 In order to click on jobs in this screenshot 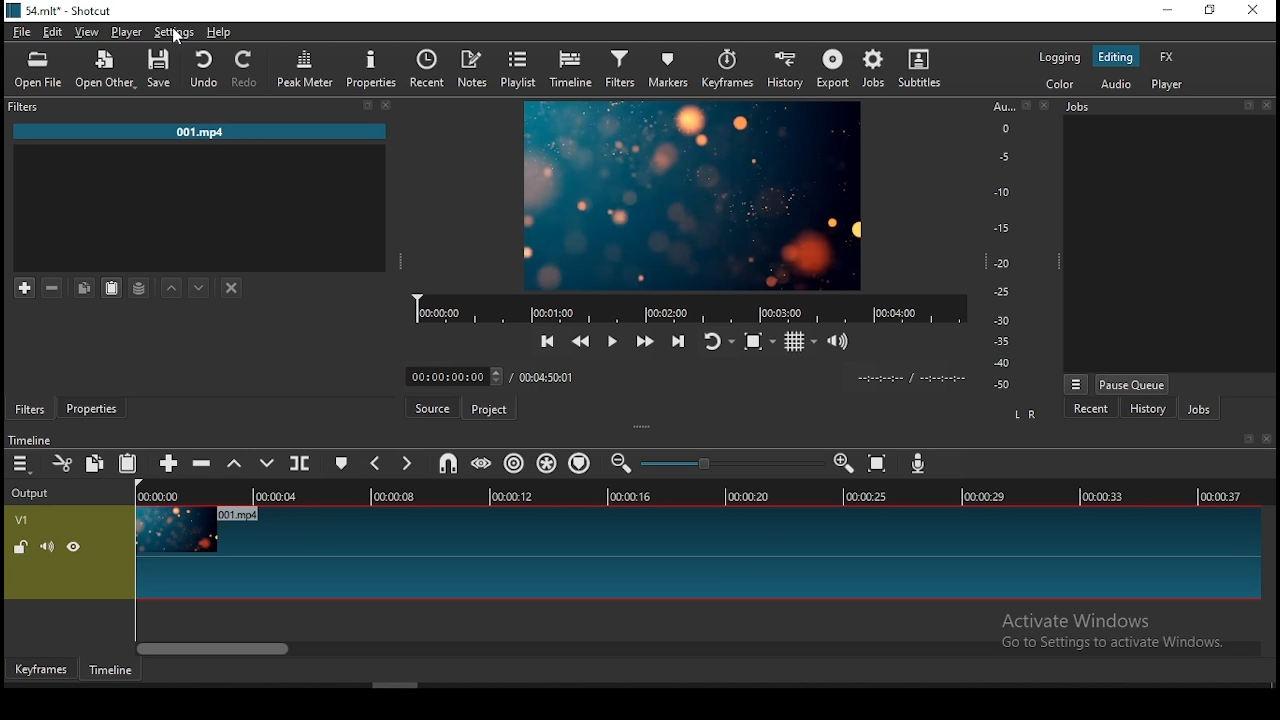, I will do `click(875, 68)`.